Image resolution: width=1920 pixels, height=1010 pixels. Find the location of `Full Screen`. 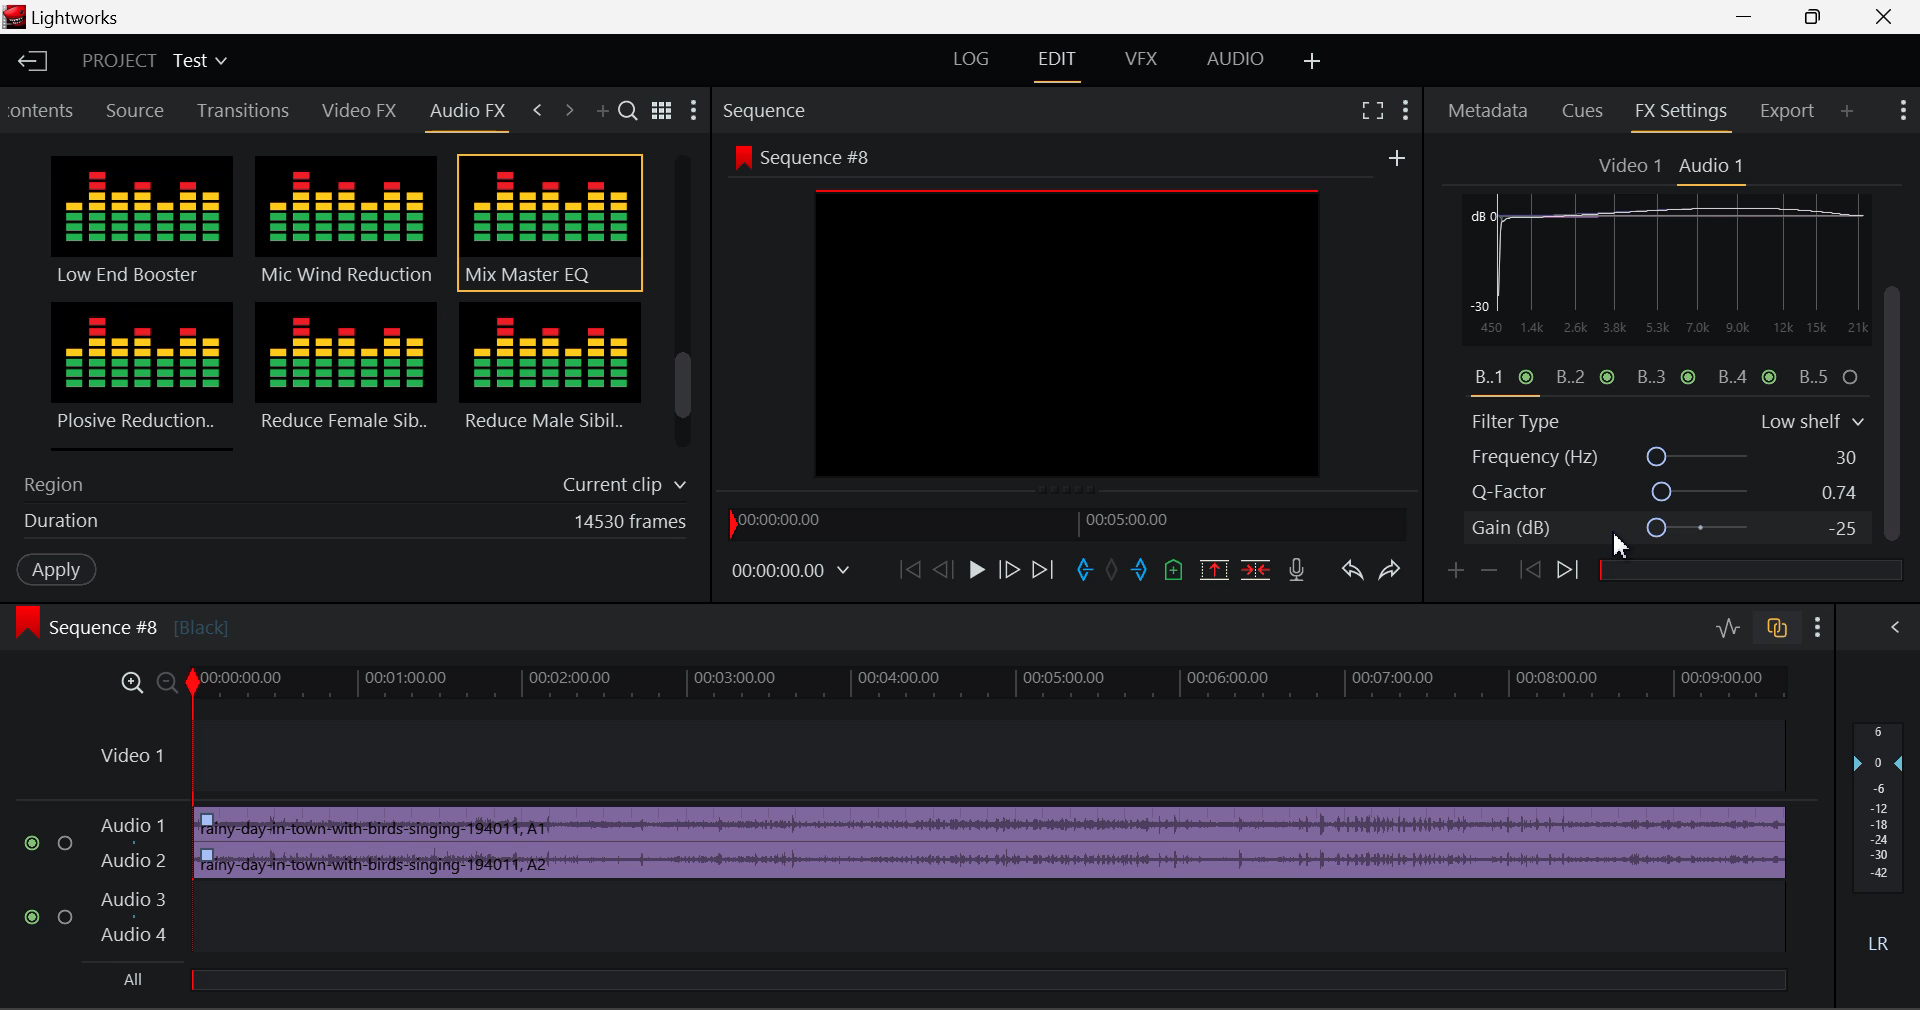

Full Screen is located at coordinates (1372, 110).